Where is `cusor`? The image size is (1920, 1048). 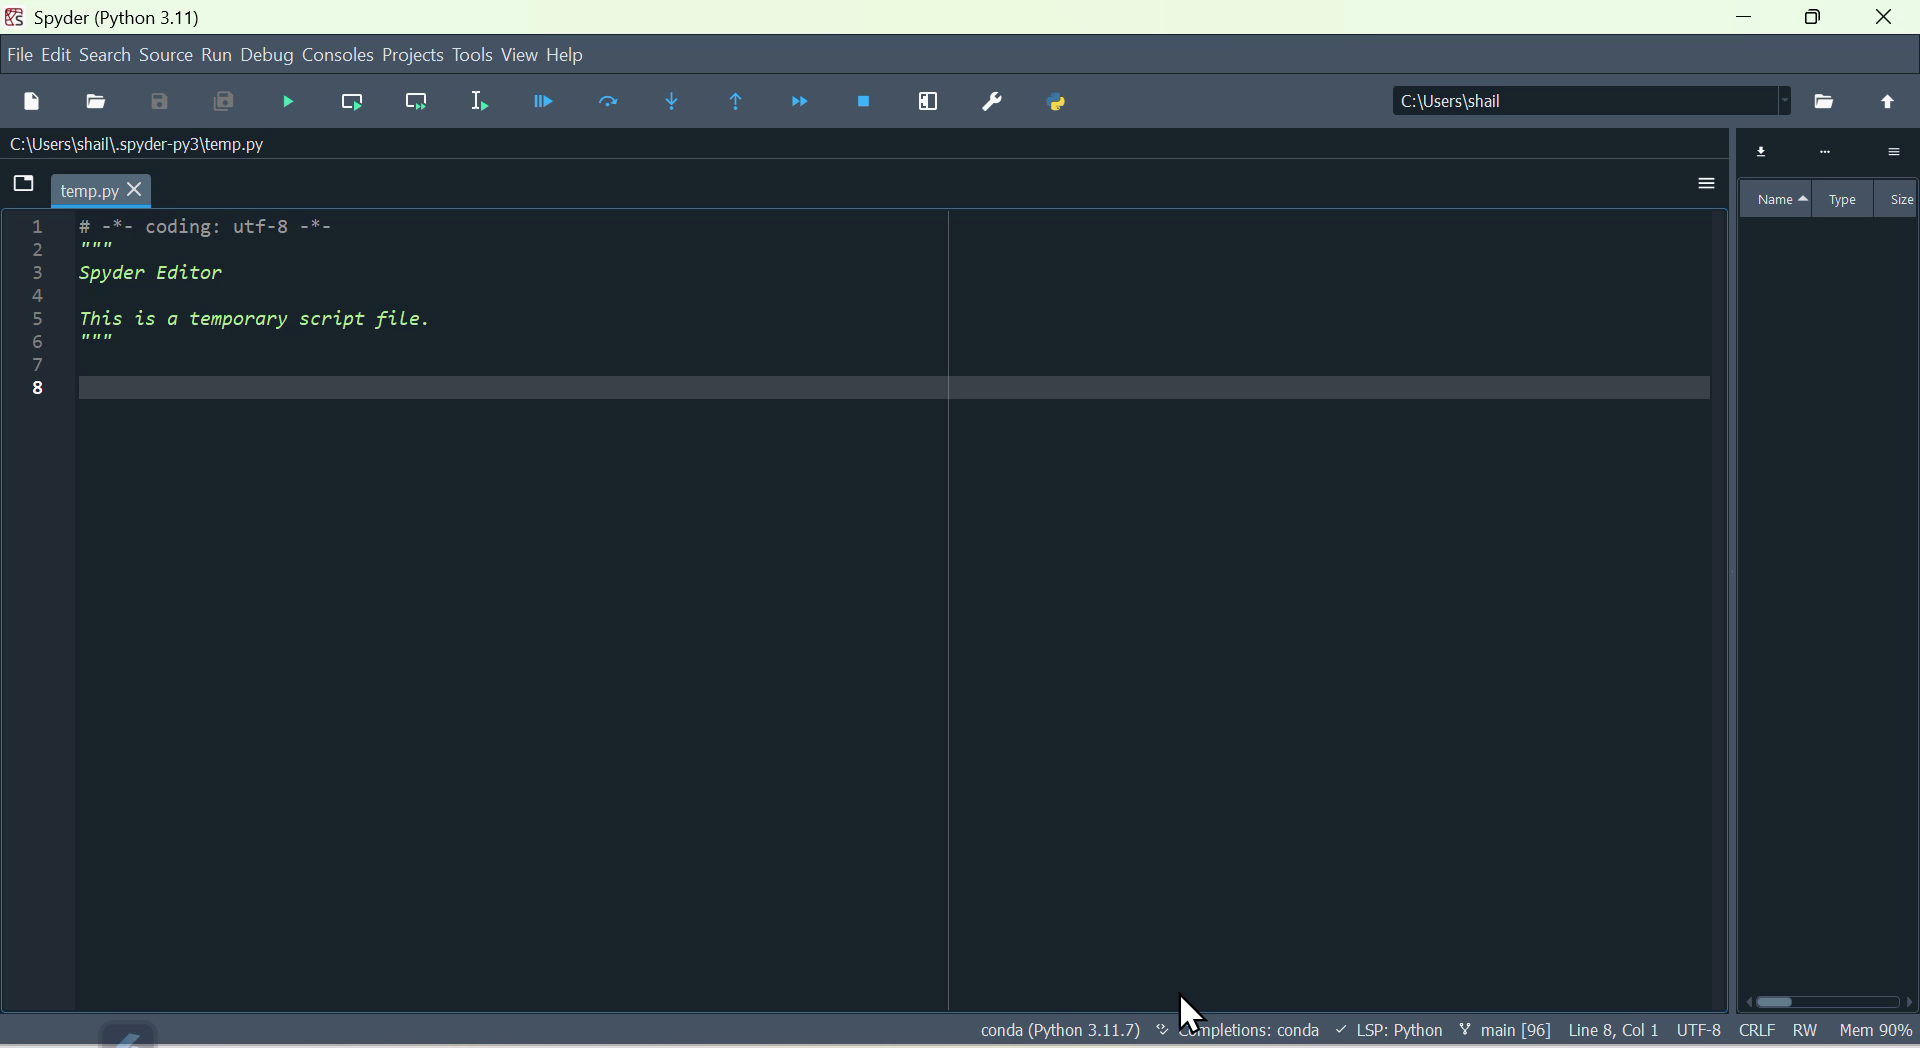
cusor is located at coordinates (1187, 1005).